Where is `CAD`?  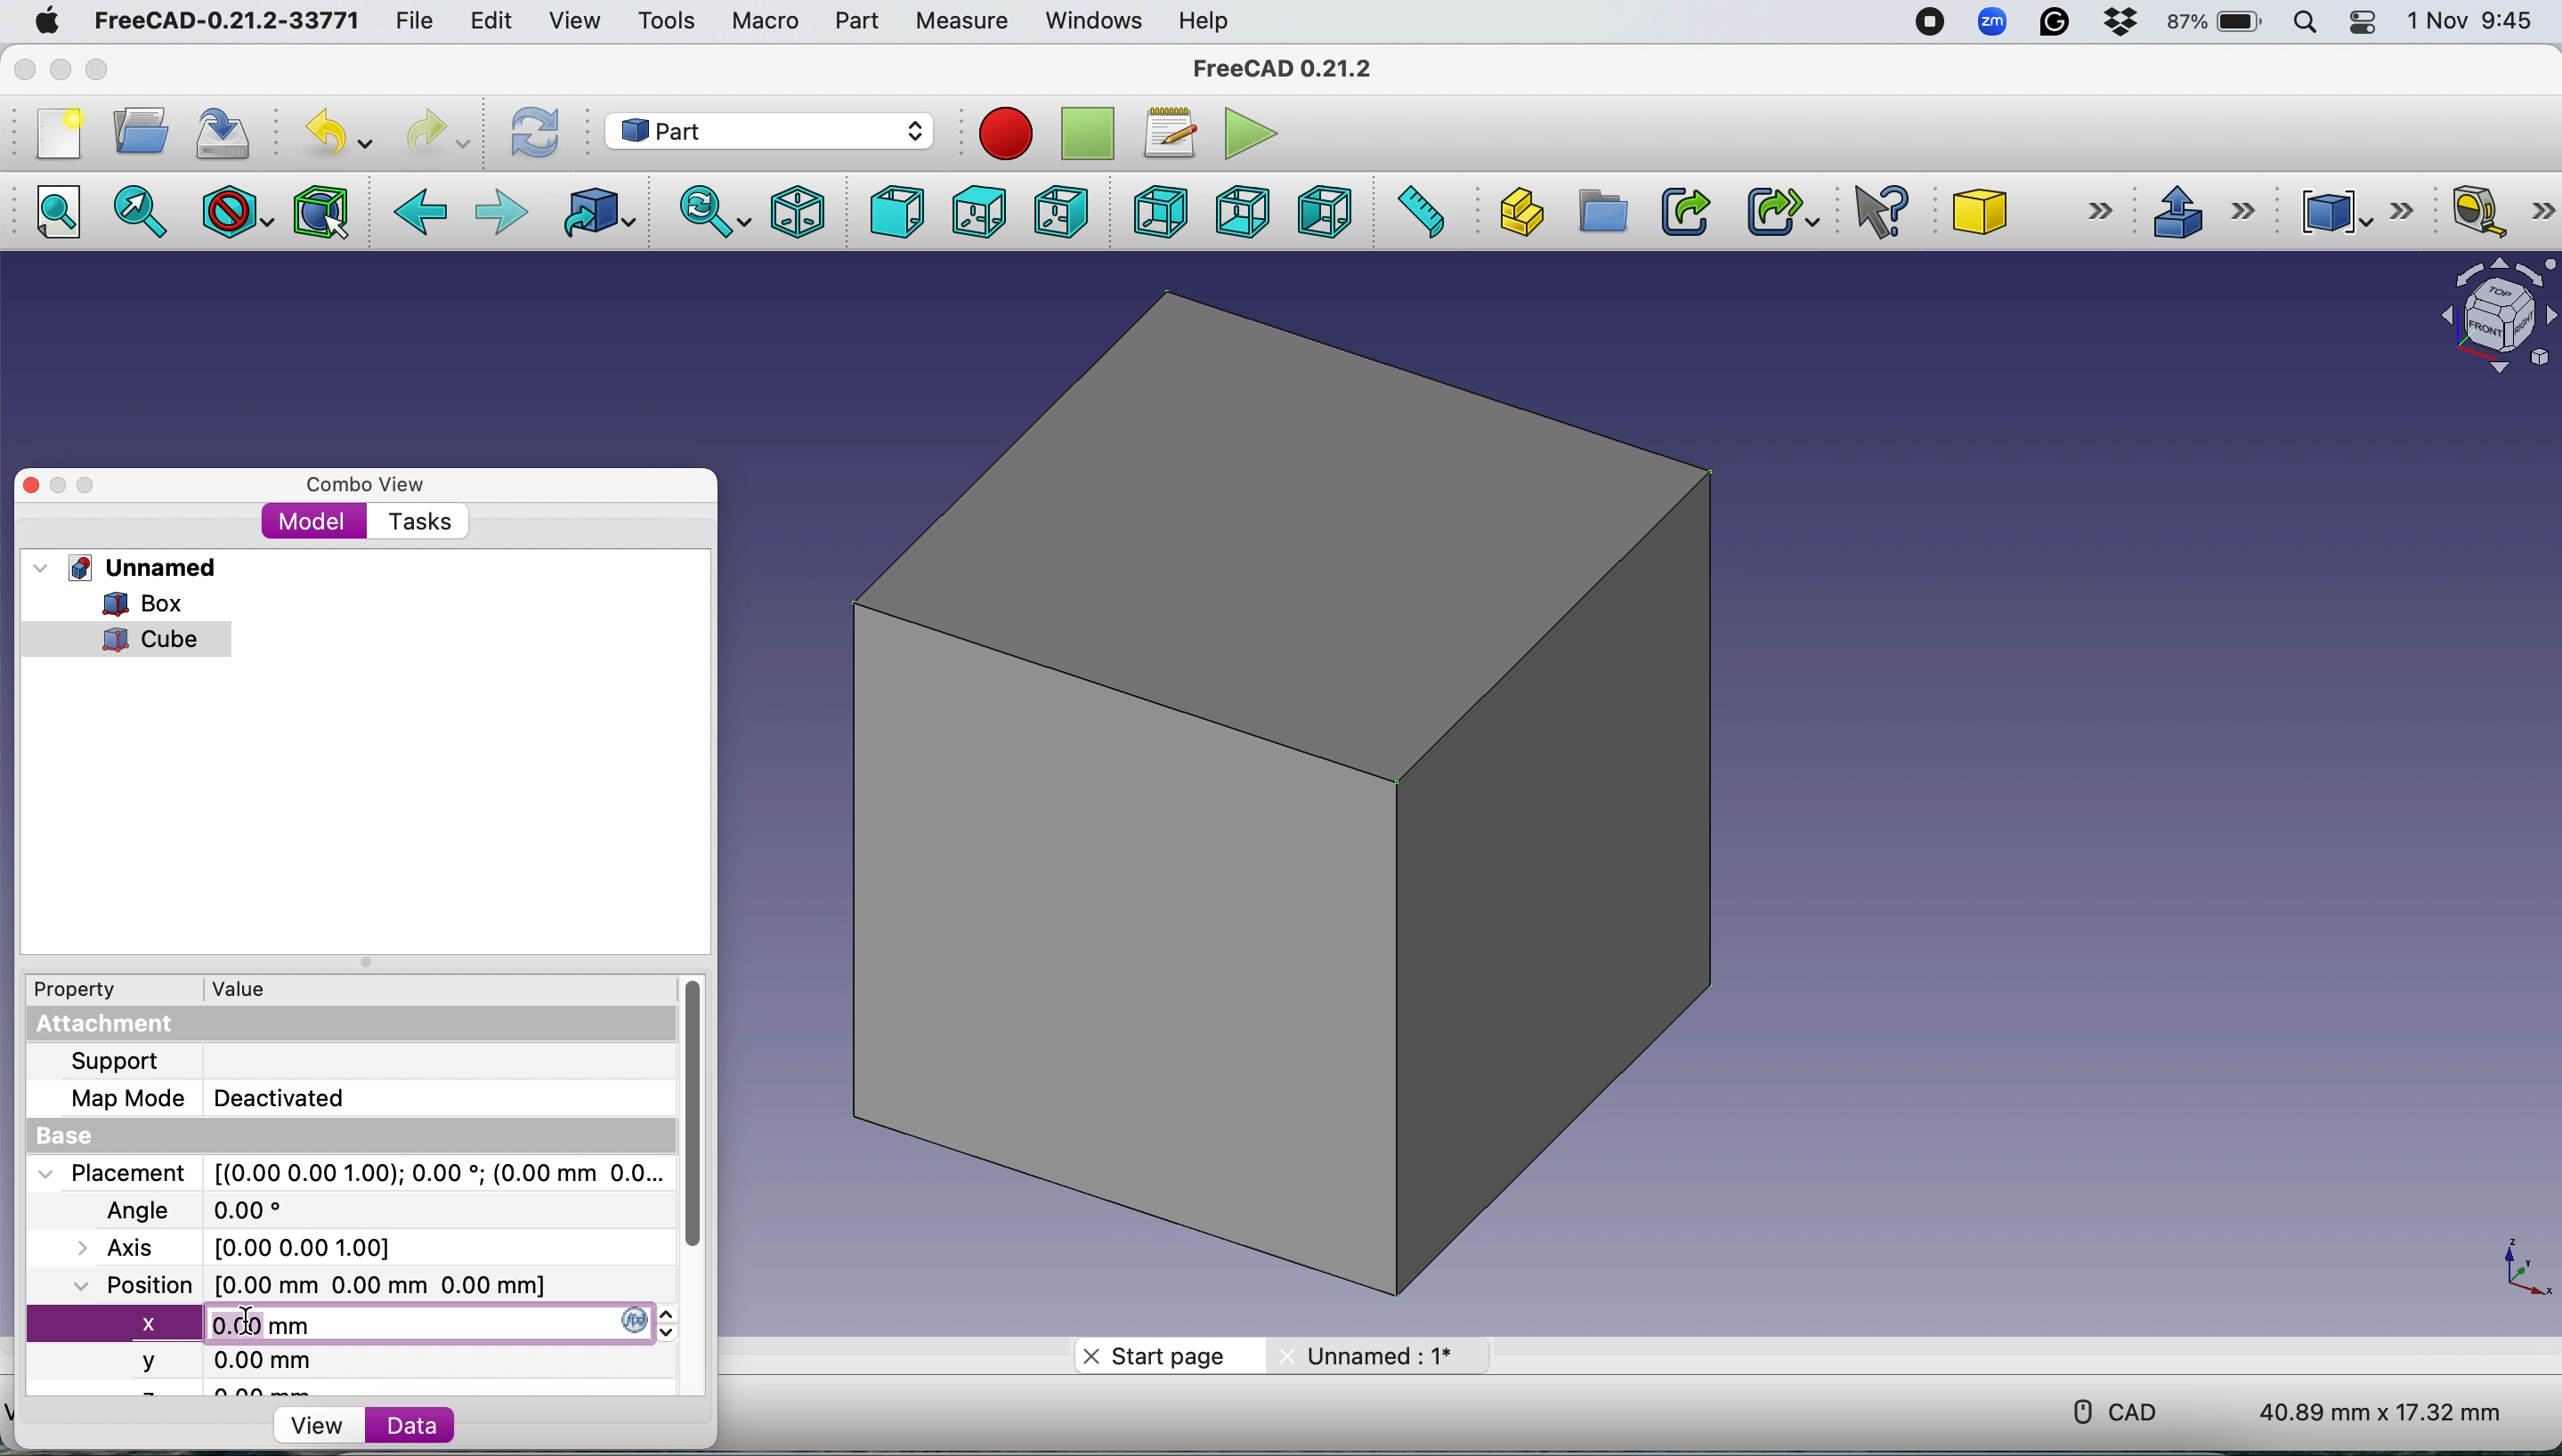
CAD is located at coordinates (2106, 1409).